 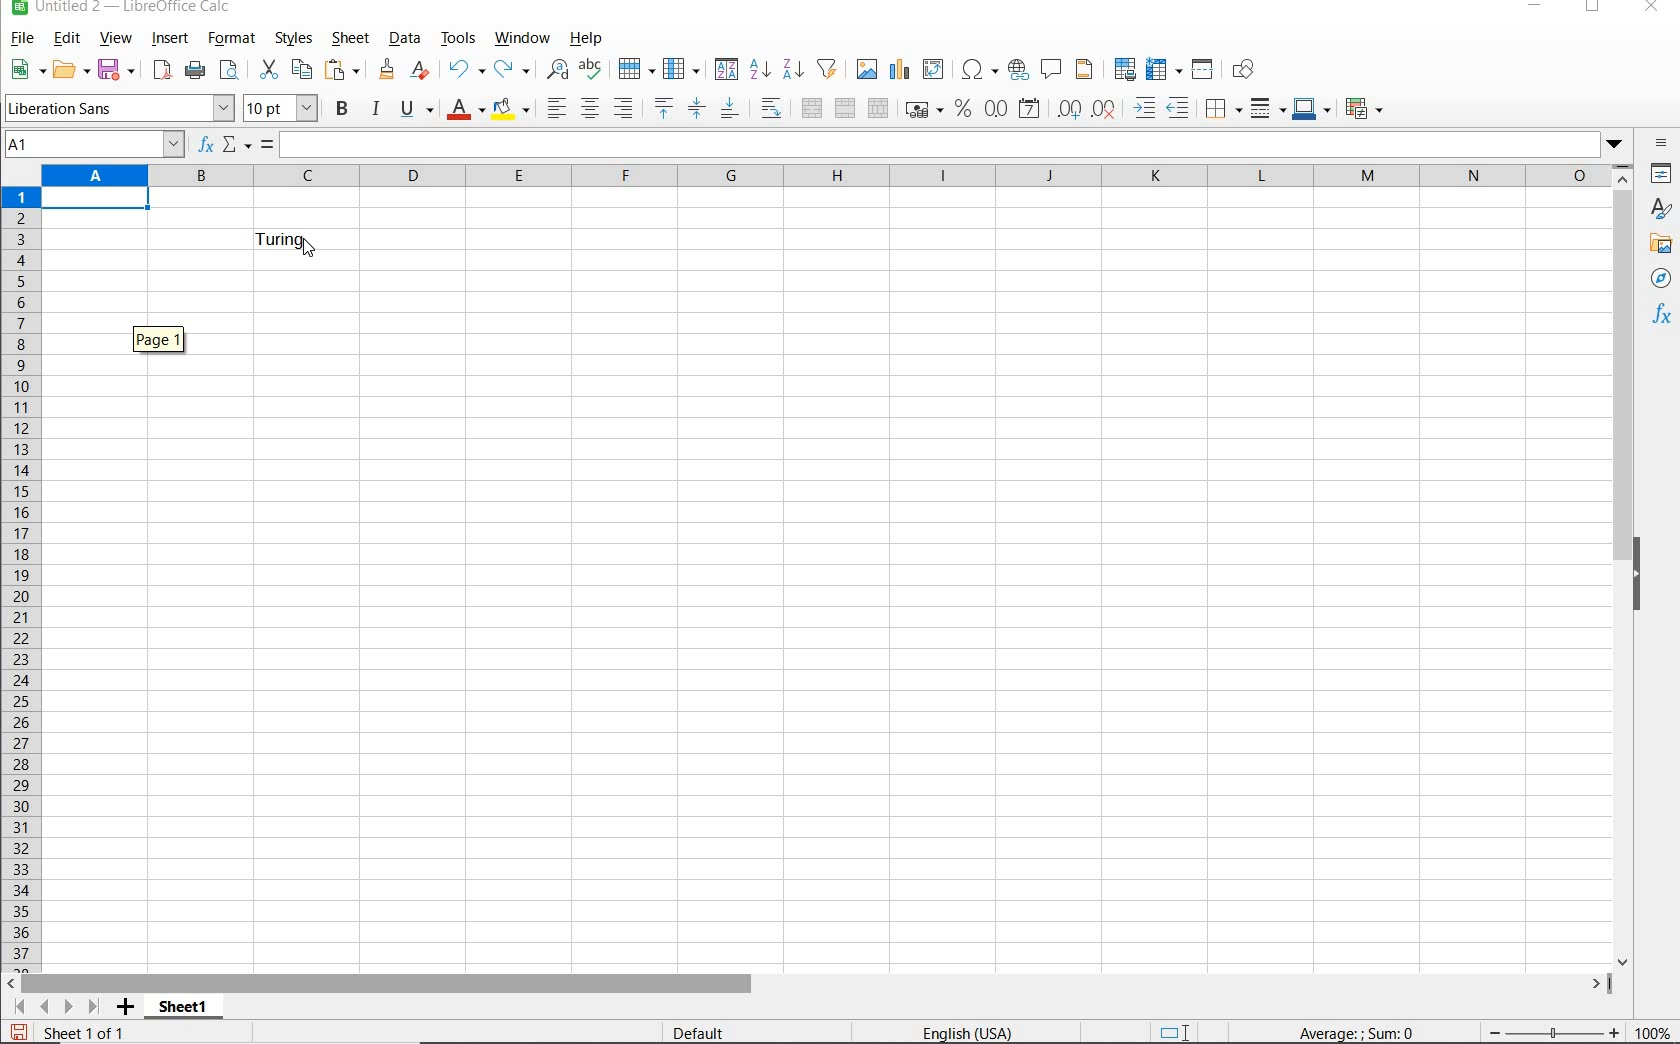 What do you see at coordinates (867, 70) in the screenshot?
I see `INSERT IMAGE` at bounding box center [867, 70].